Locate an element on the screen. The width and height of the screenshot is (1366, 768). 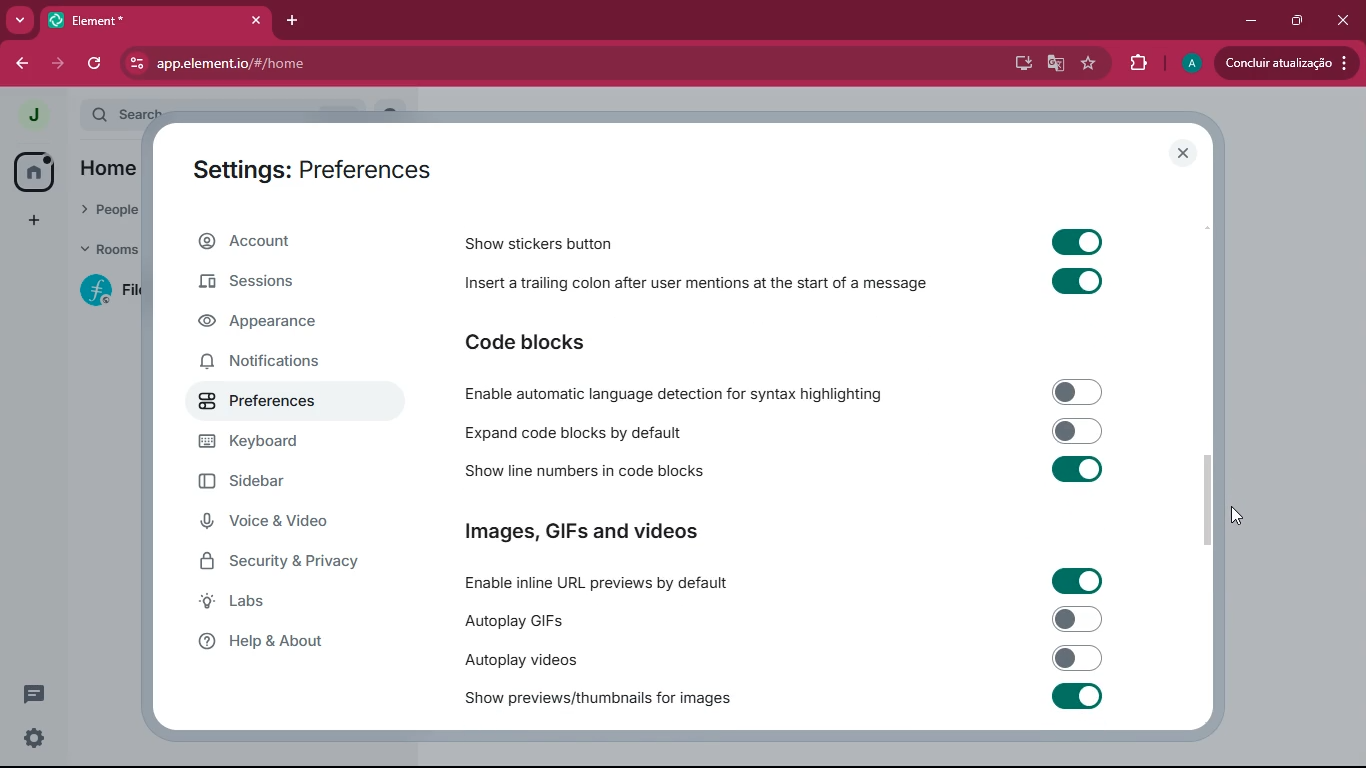
autoplay videos is located at coordinates (518, 659).